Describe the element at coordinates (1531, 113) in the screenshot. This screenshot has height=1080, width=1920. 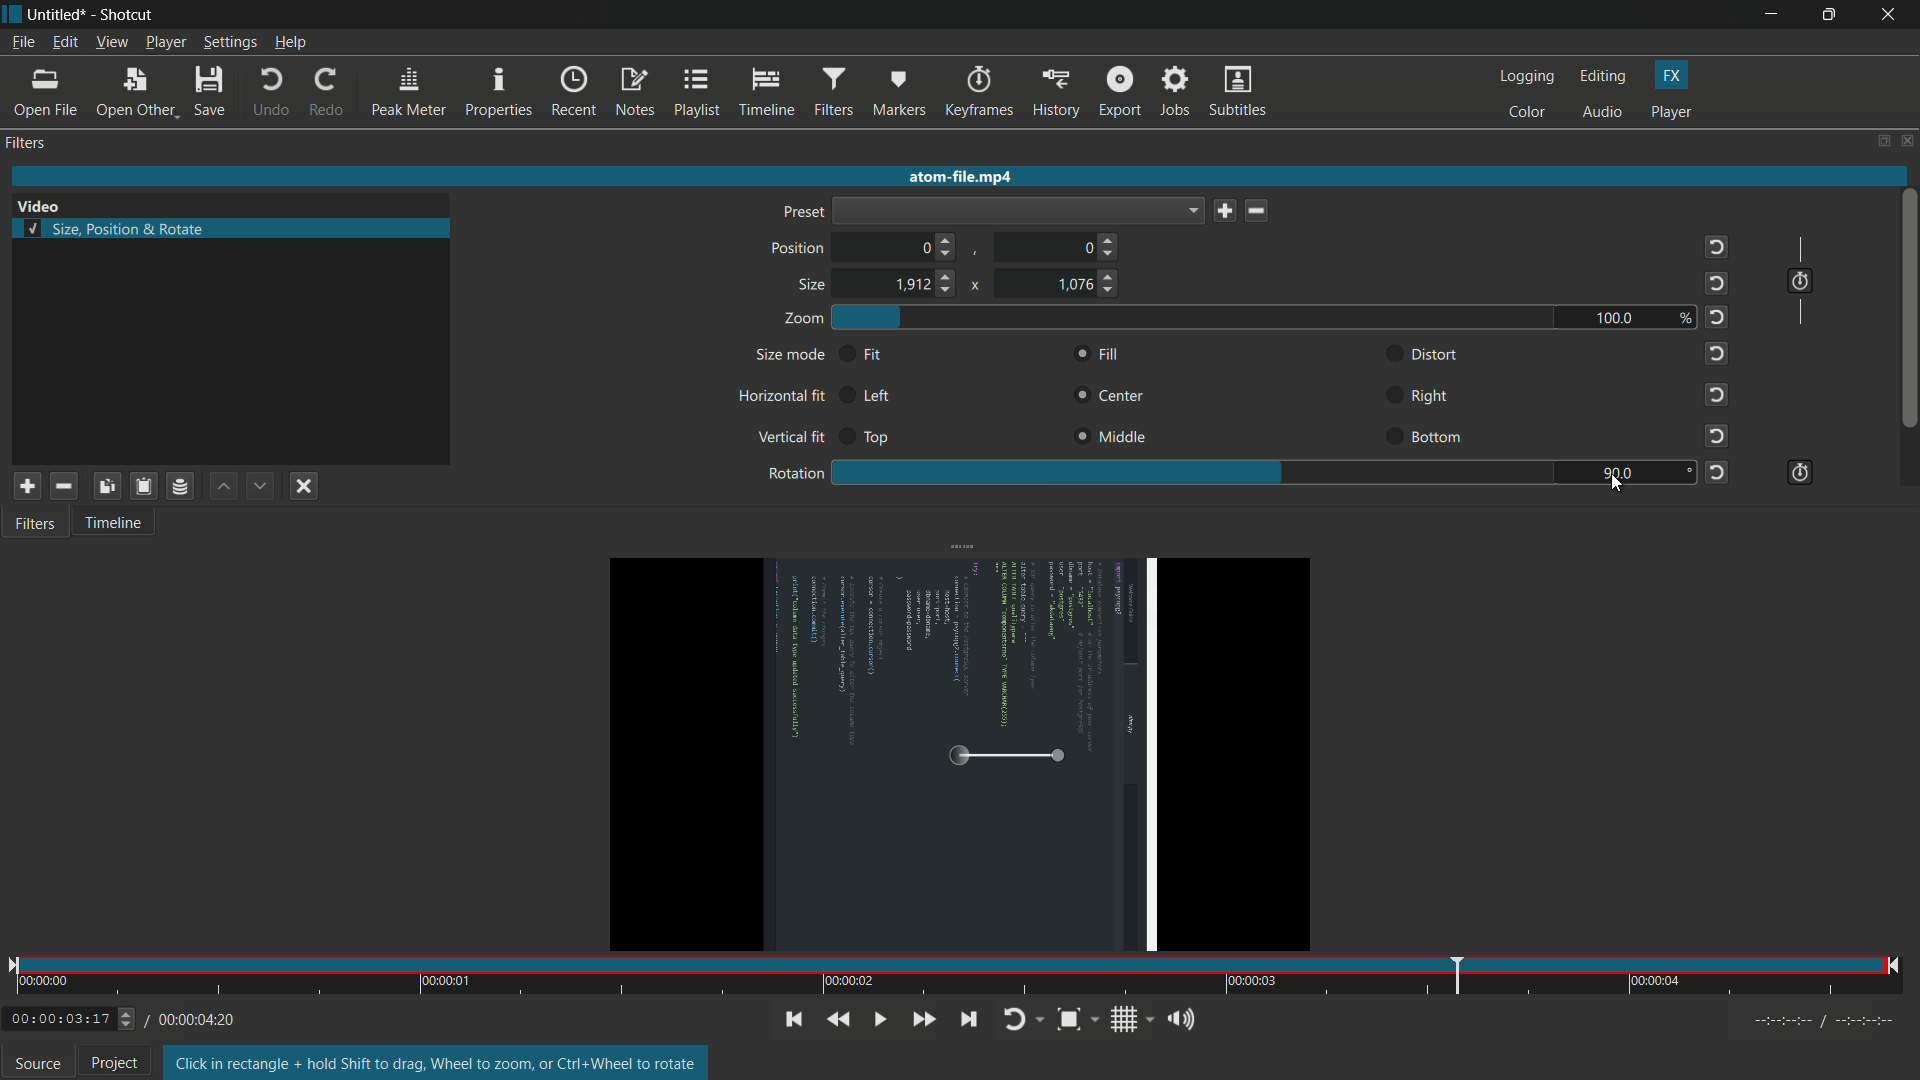
I see `color` at that location.